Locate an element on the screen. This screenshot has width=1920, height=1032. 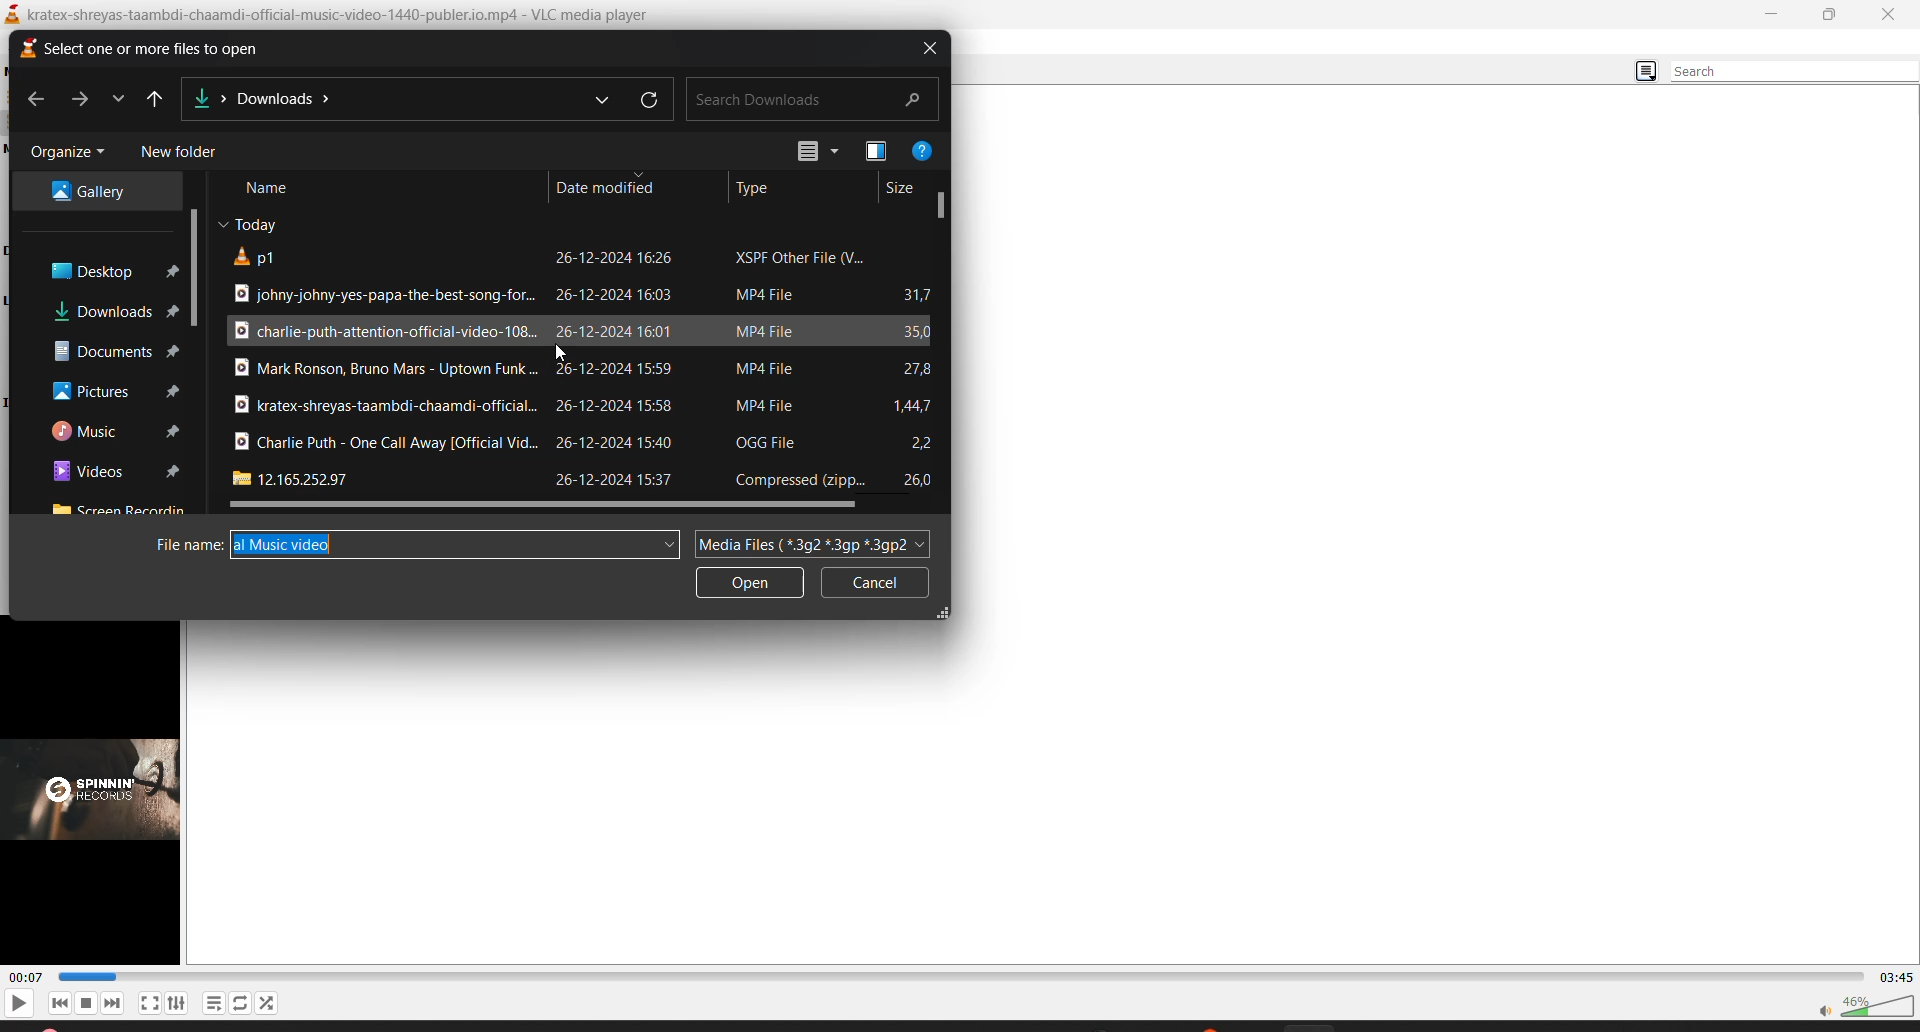
close is located at coordinates (1885, 16).